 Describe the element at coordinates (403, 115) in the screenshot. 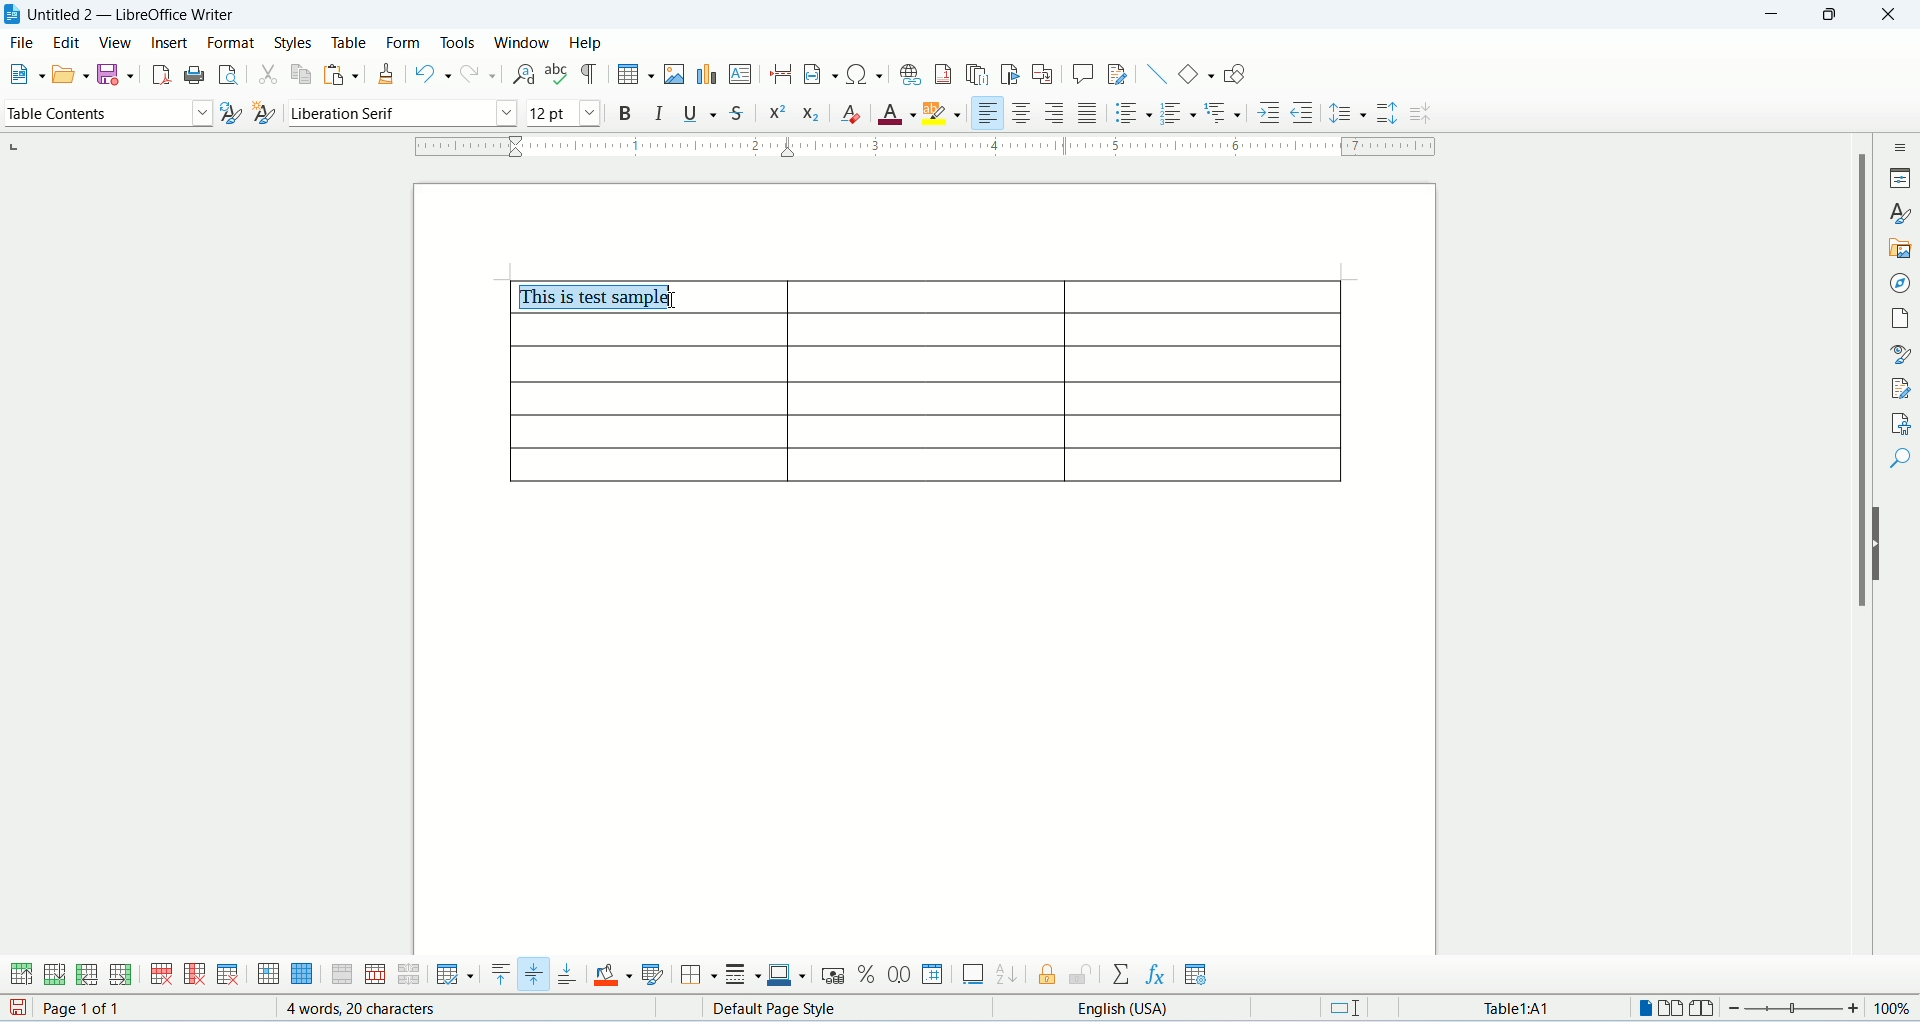

I see `font name` at that location.